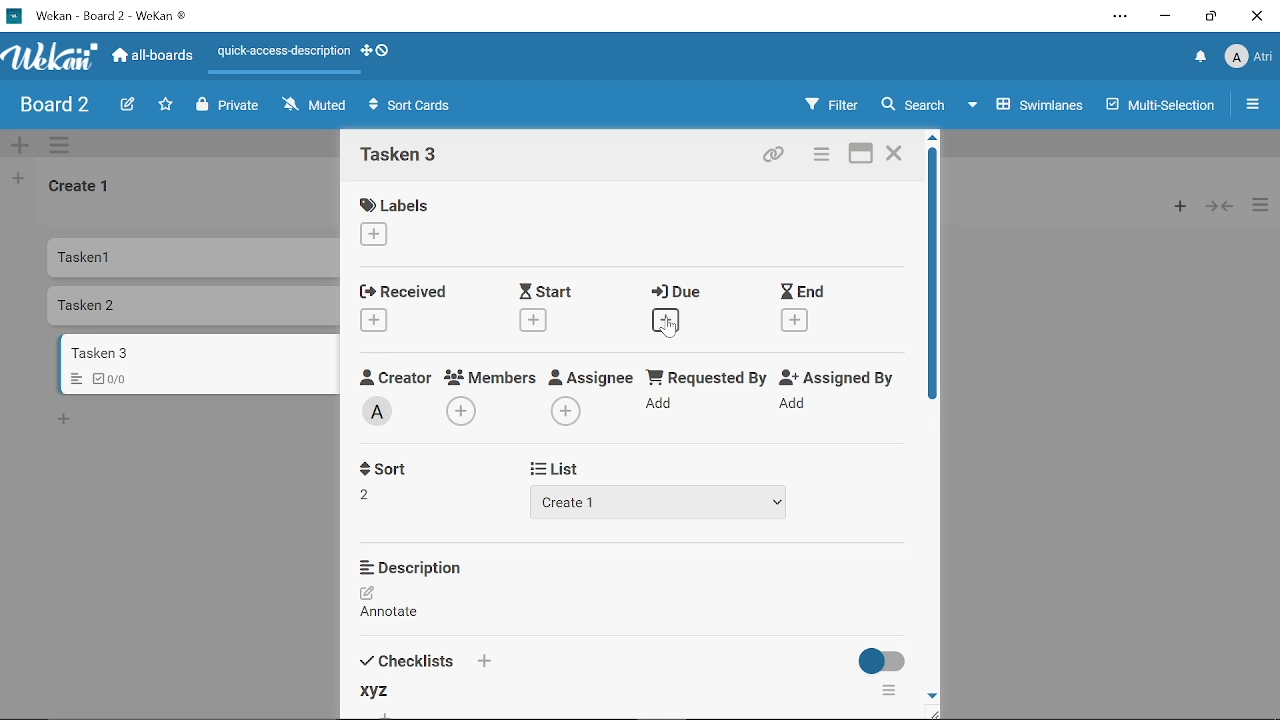 The image size is (1280, 720). Describe the element at coordinates (566, 410) in the screenshot. I see `Add assignee` at that location.